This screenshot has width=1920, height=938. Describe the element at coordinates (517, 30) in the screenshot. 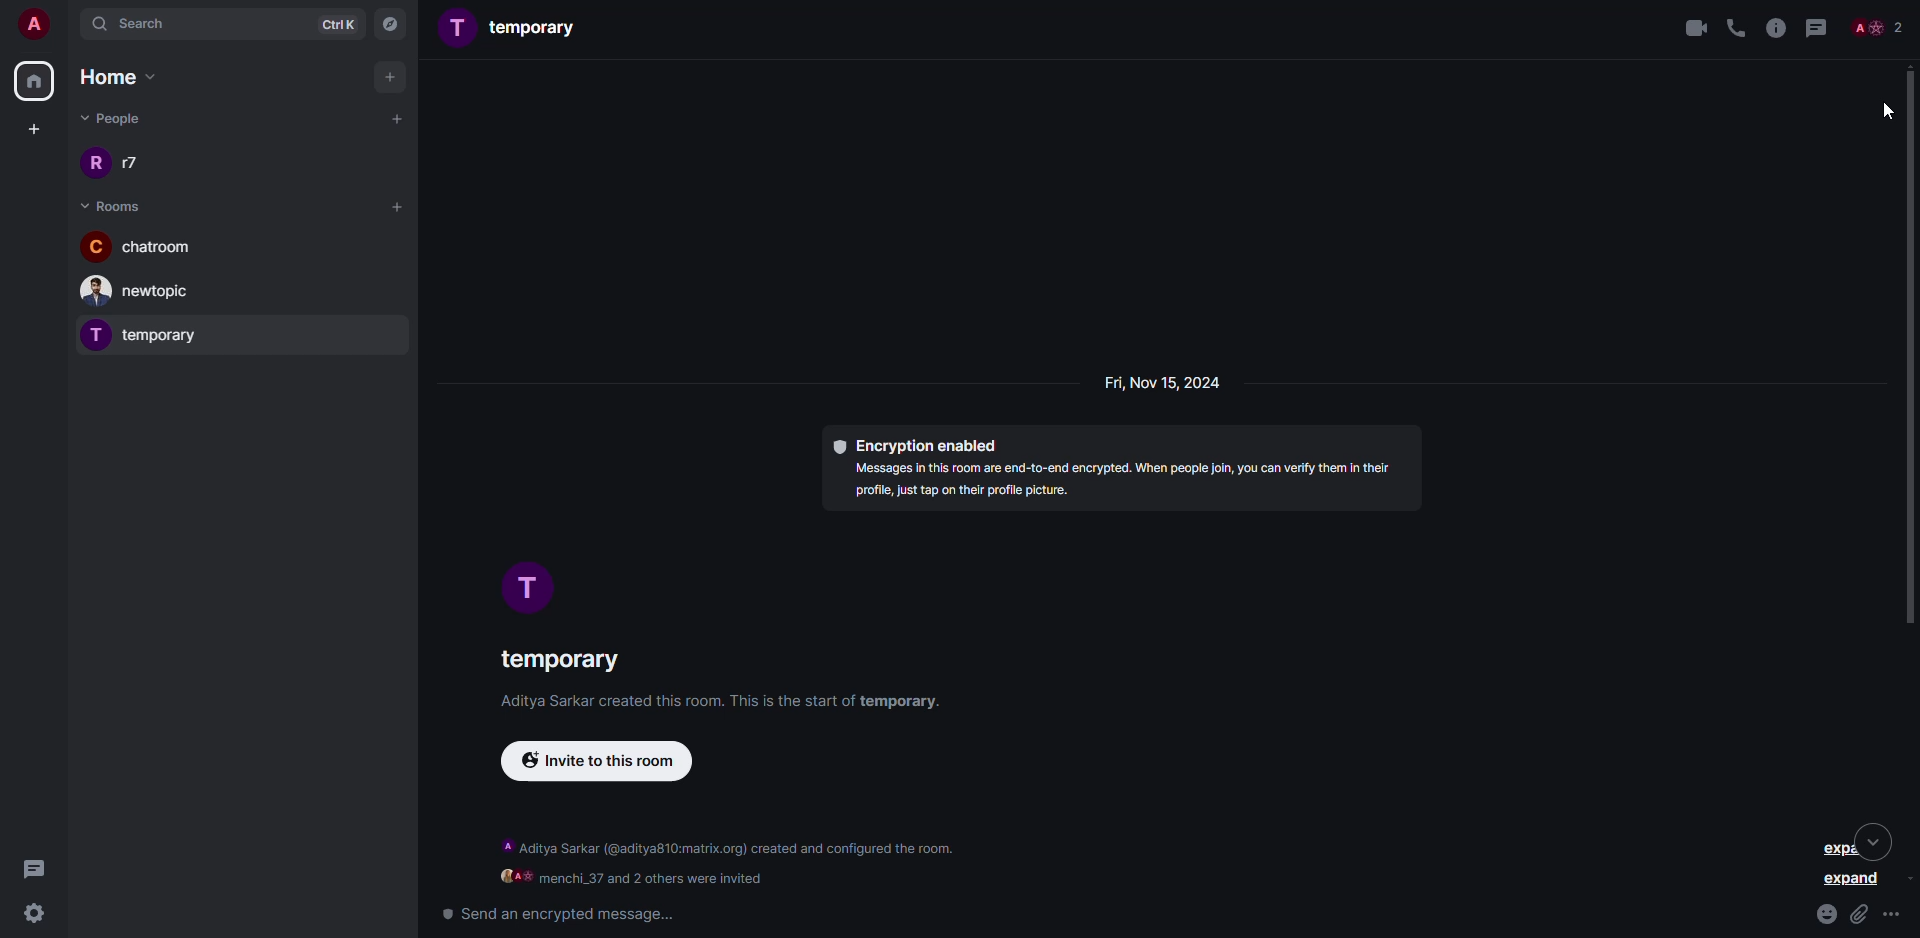

I see `temporary` at that location.